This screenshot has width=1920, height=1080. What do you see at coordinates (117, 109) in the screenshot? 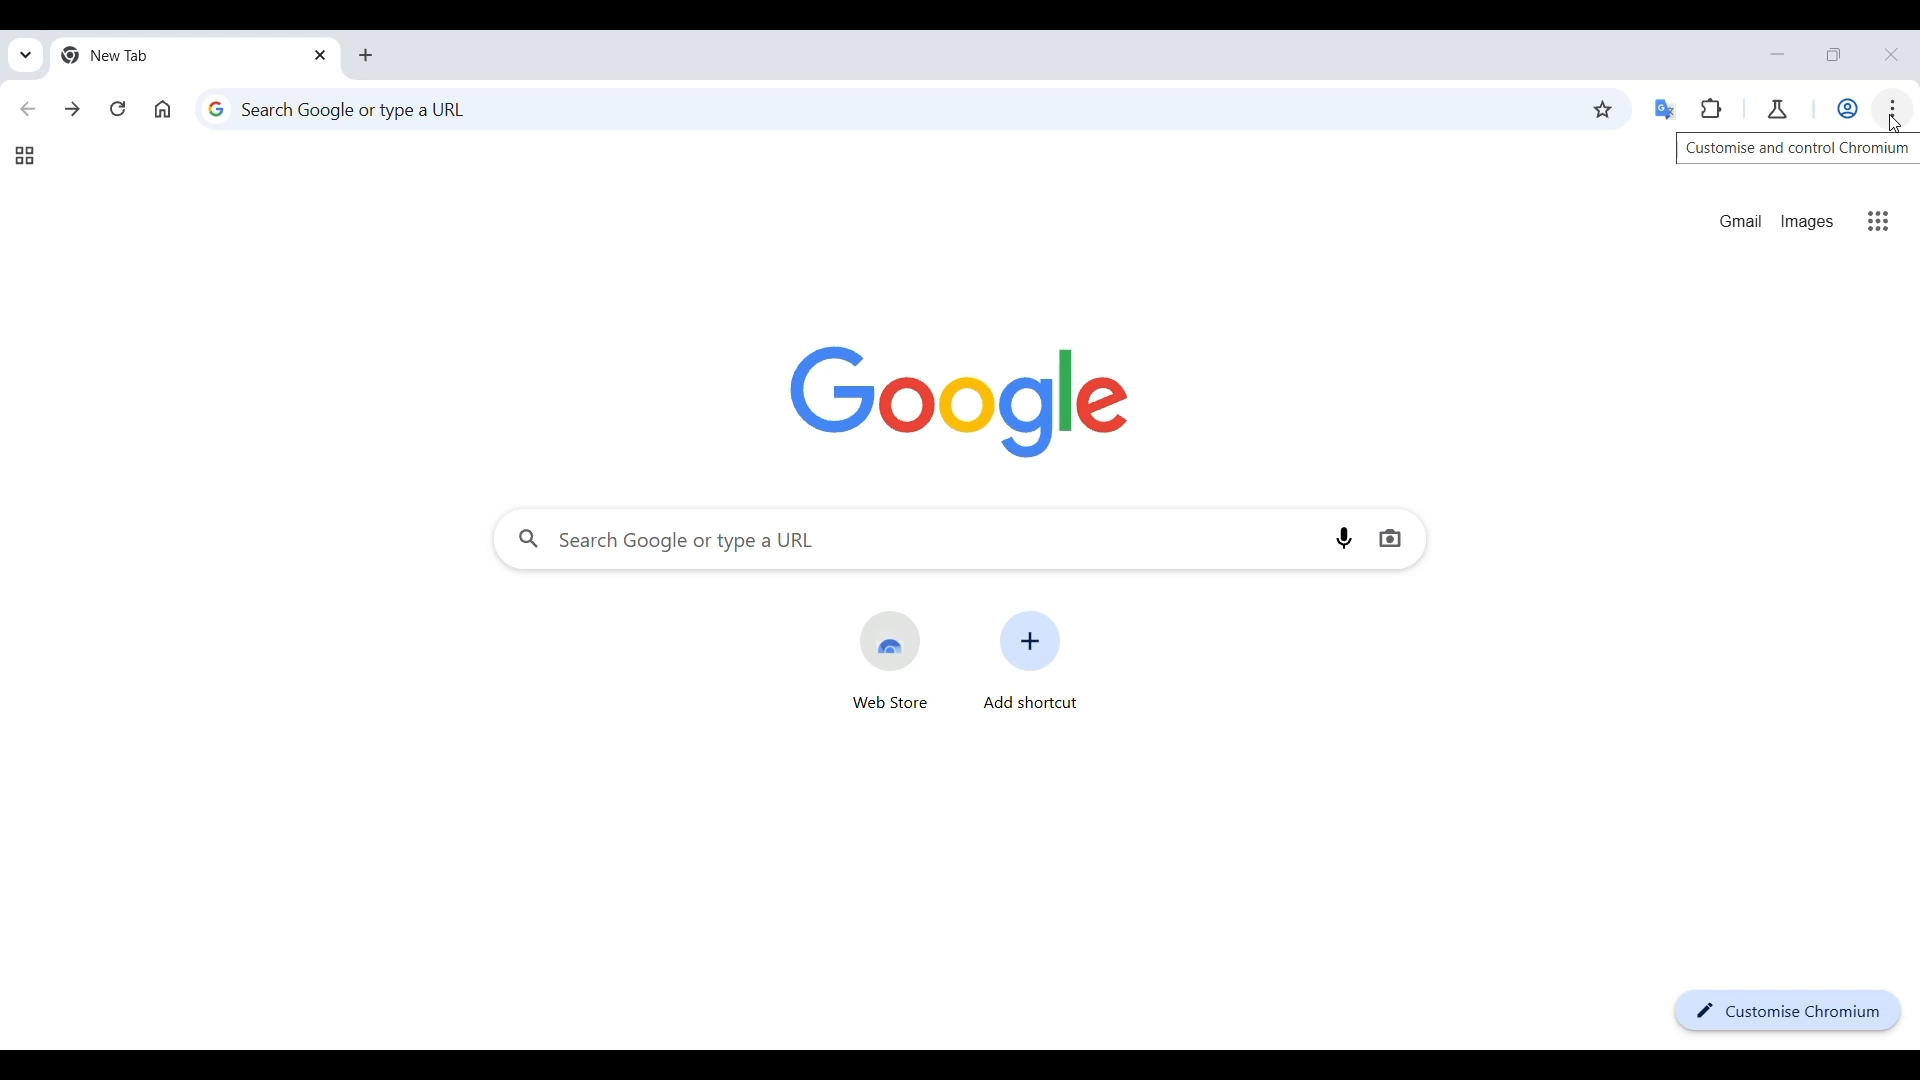
I see `Reload page` at bounding box center [117, 109].